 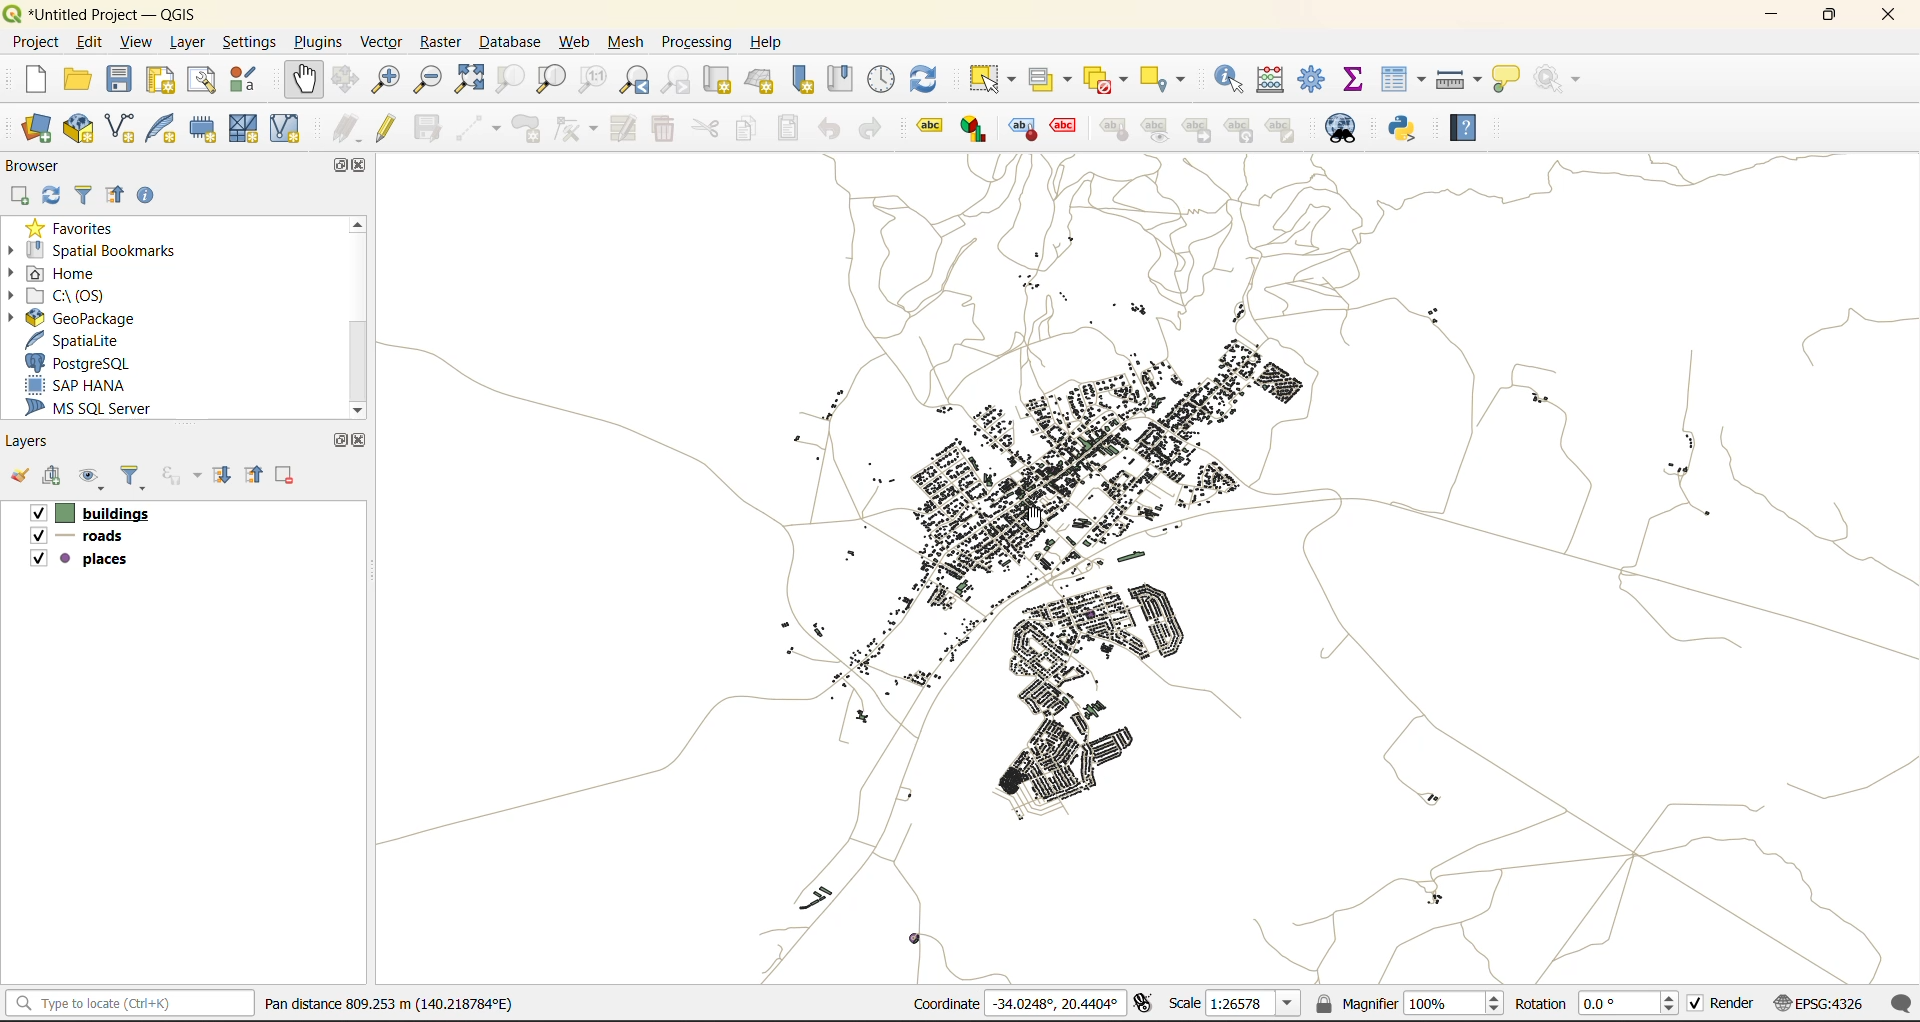 I want to click on spatial bookmarks, so click(x=108, y=251).